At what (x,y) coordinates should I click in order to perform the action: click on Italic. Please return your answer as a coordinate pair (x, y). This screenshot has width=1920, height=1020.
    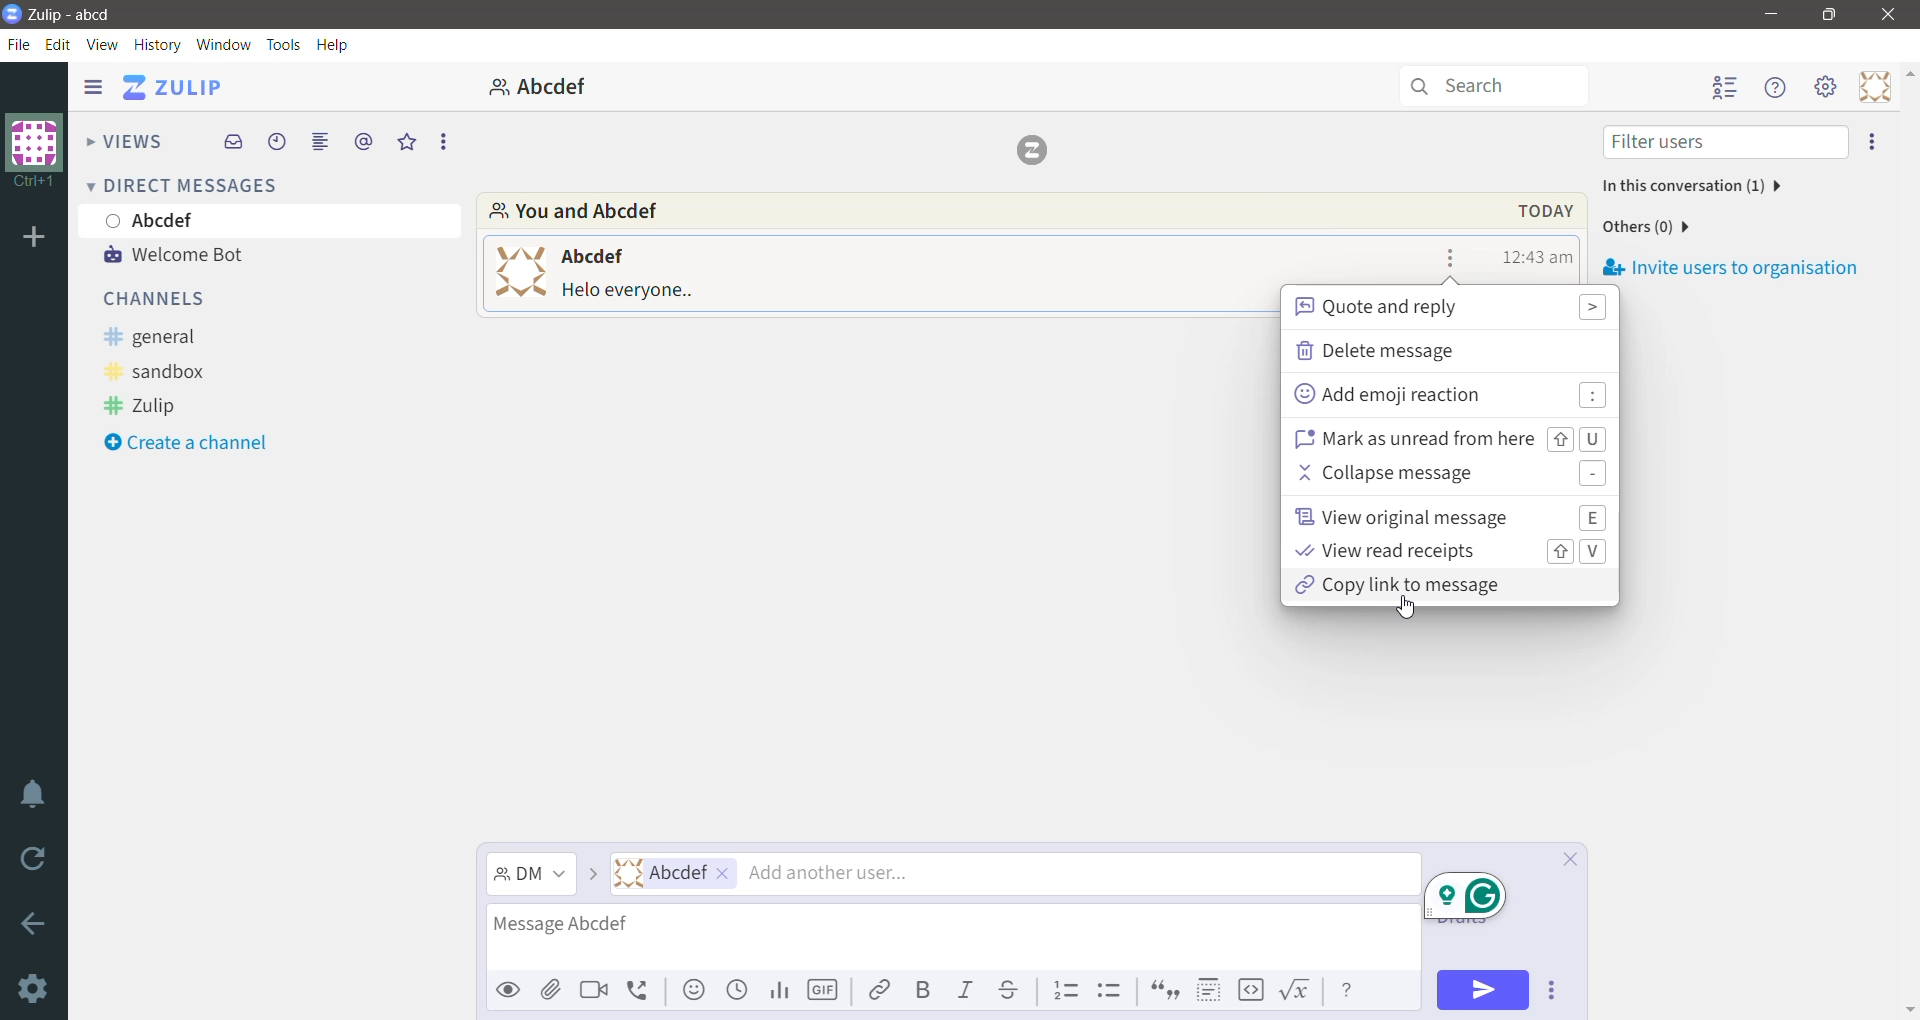
    Looking at the image, I should click on (964, 989).